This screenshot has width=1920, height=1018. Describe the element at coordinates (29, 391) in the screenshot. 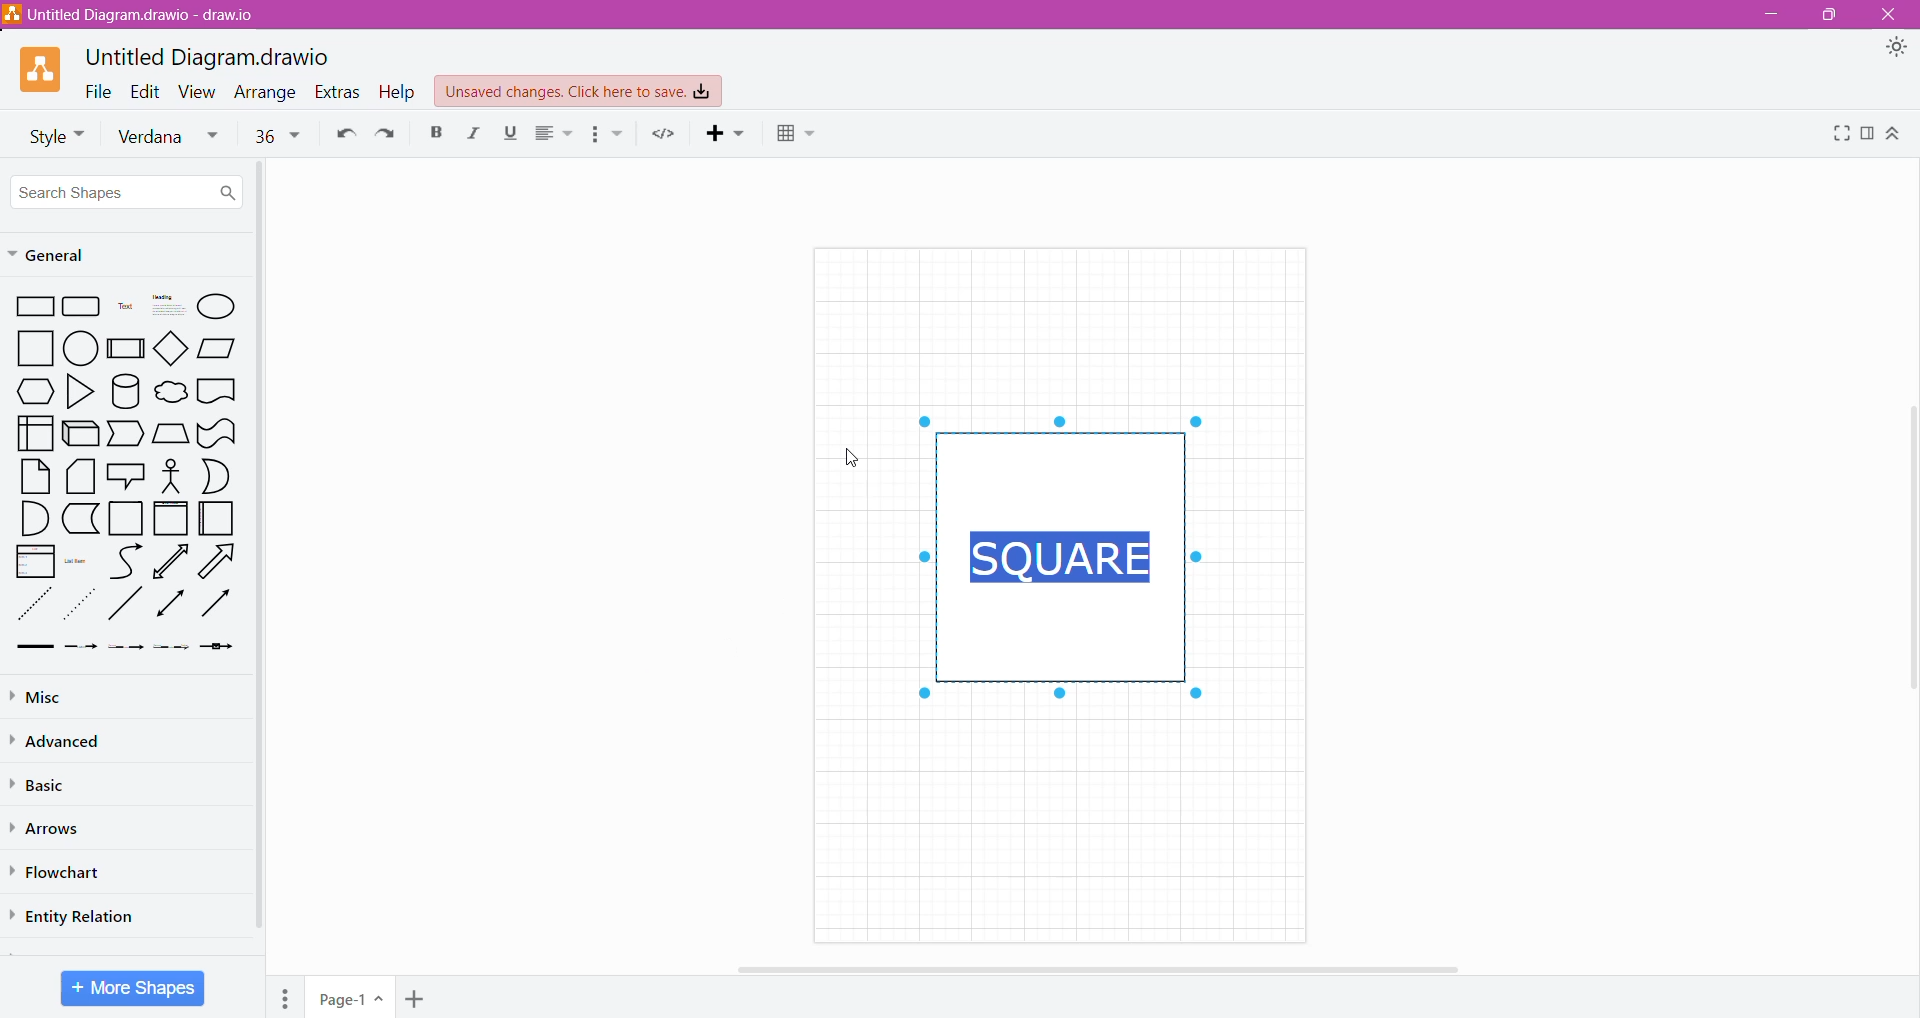

I see `Preparation` at that location.